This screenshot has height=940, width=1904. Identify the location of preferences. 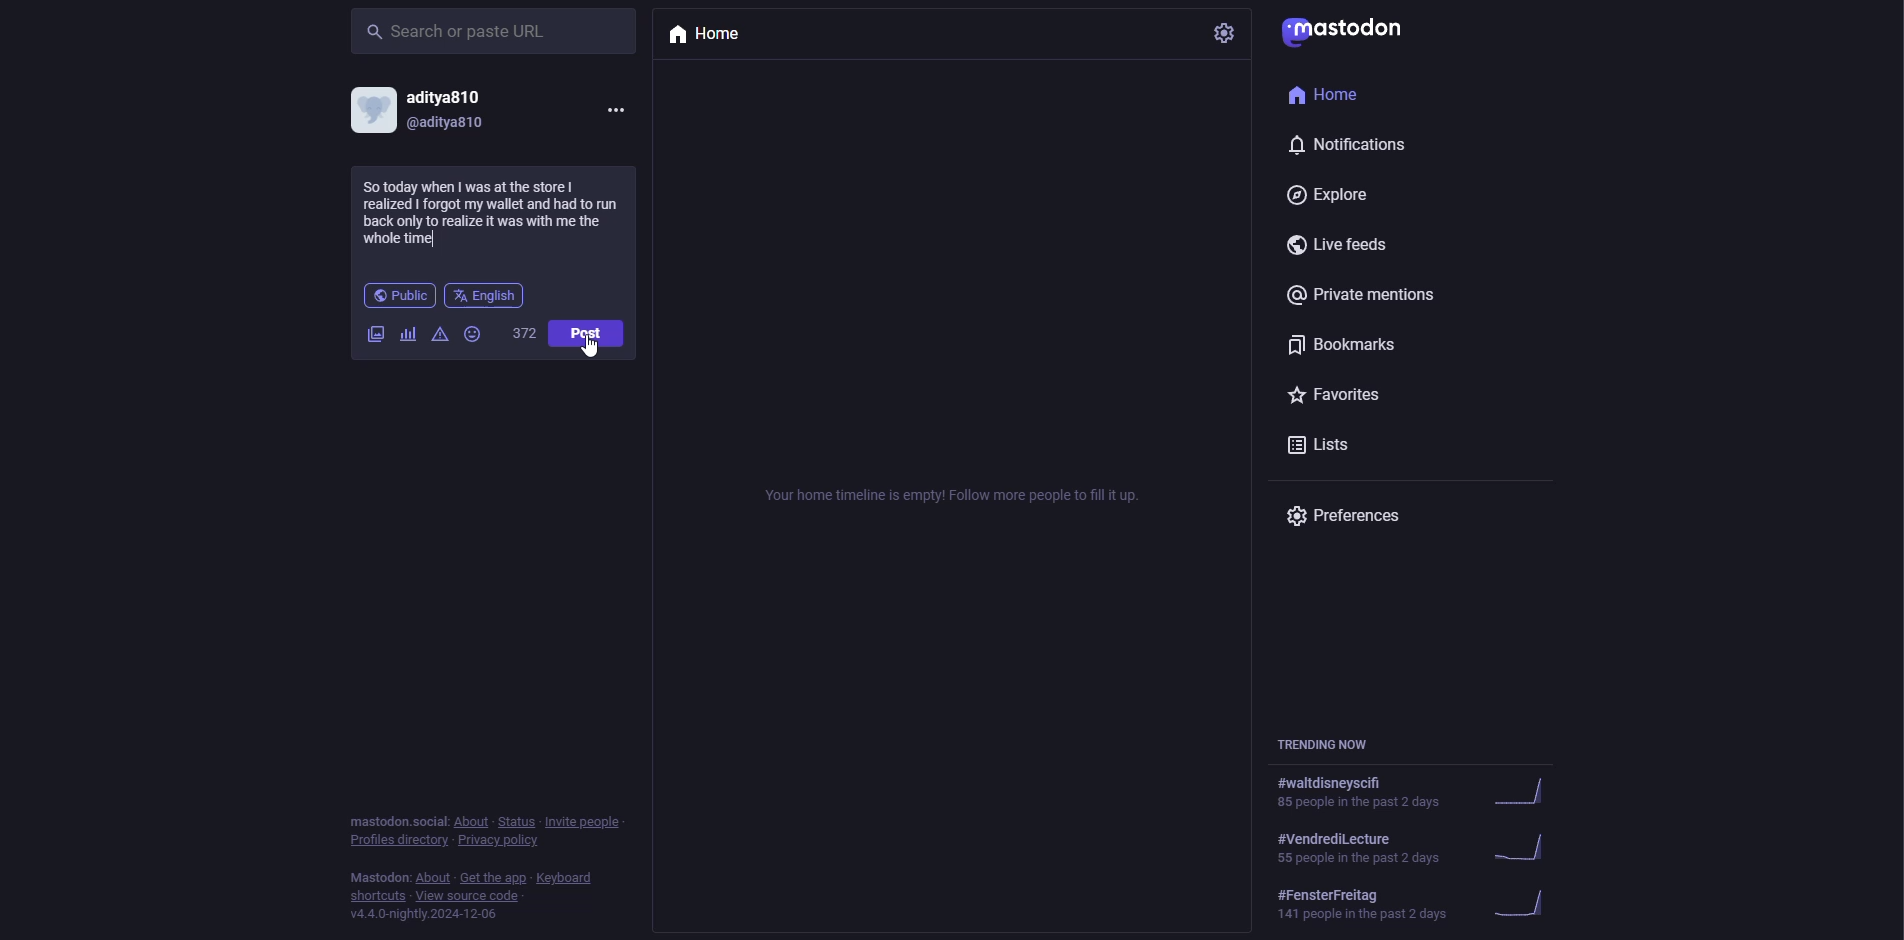
(1350, 518).